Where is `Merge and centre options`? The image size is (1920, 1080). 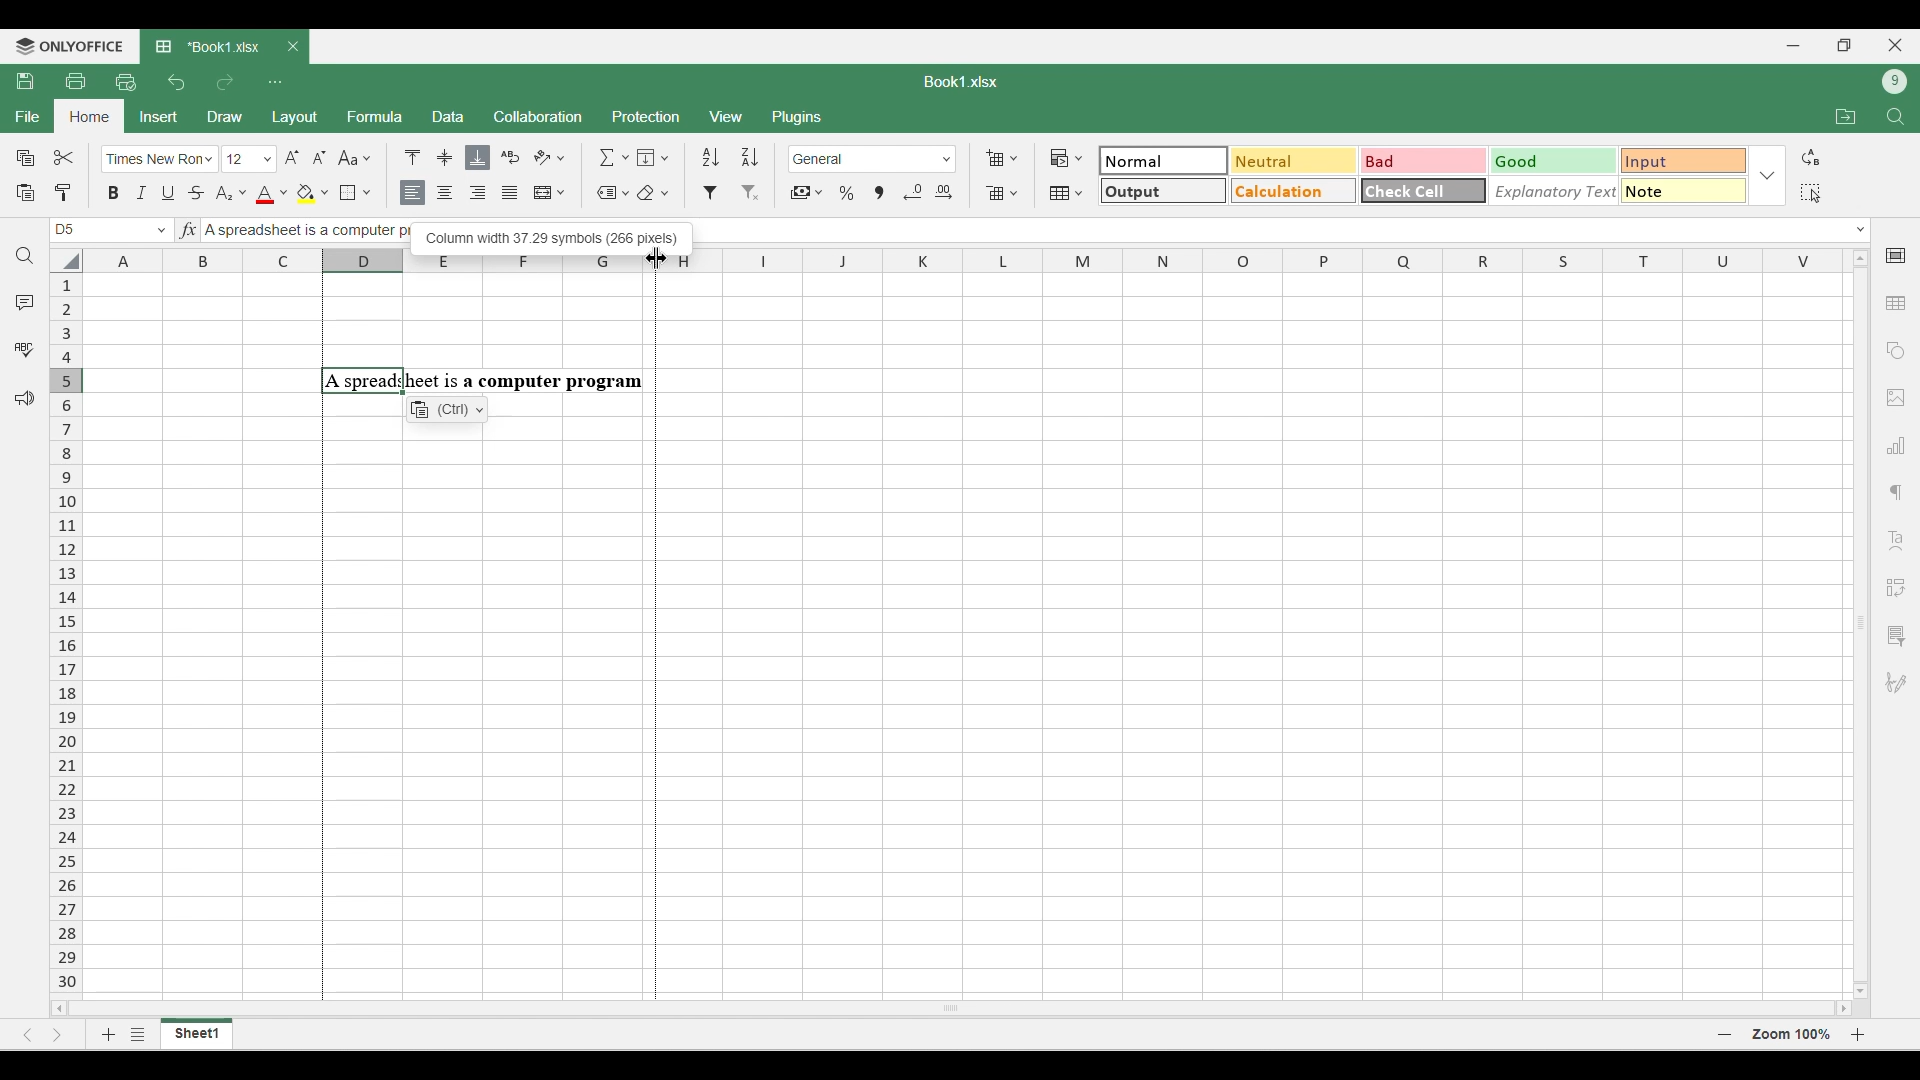 Merge and centre options is located at coordinates (550, 192).